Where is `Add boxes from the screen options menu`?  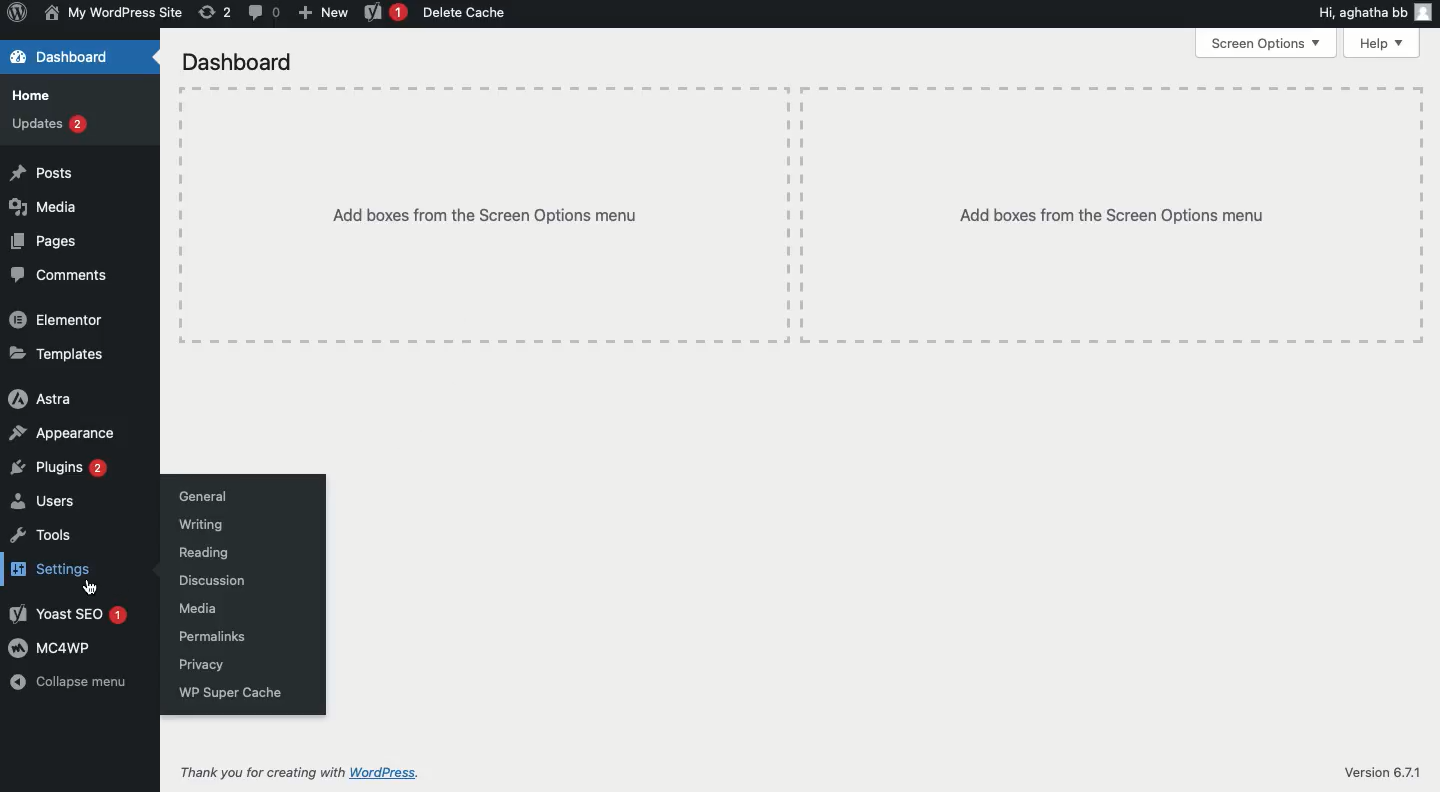 Add boxes from the screen options menu is located at coordinates (792, 214).